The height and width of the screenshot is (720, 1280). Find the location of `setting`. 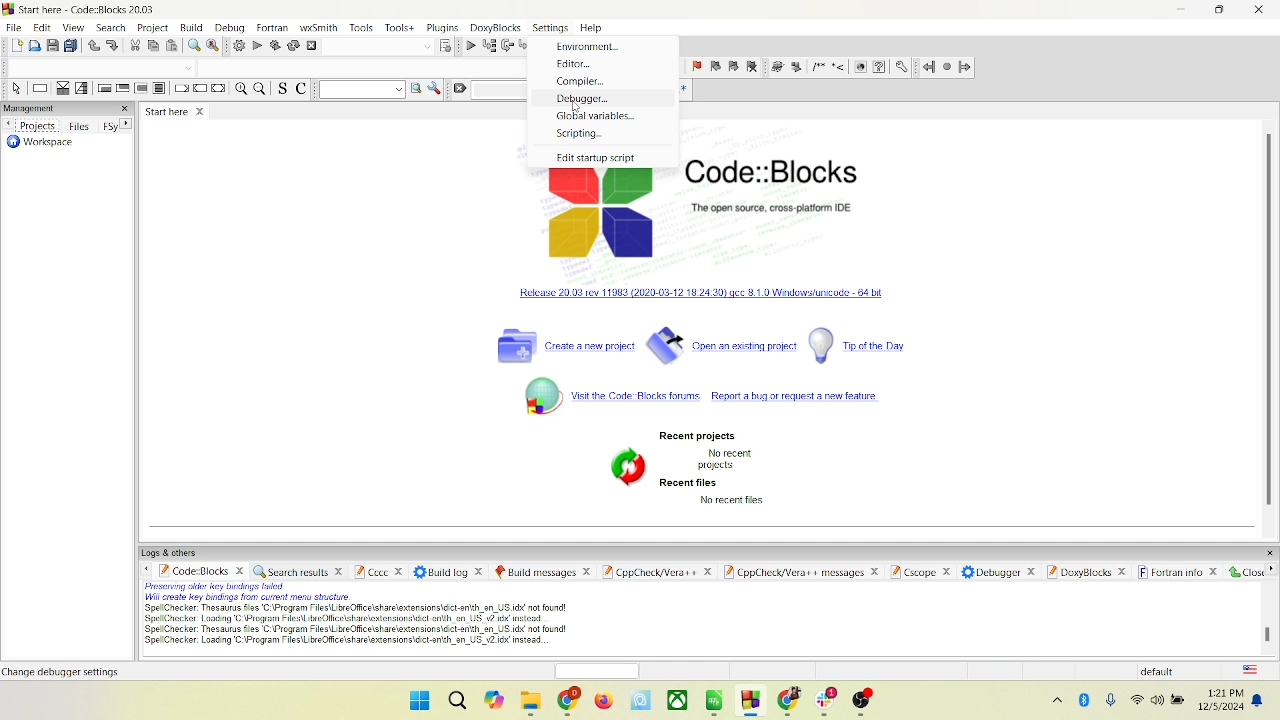

setting is located at coordinates (550, 28).